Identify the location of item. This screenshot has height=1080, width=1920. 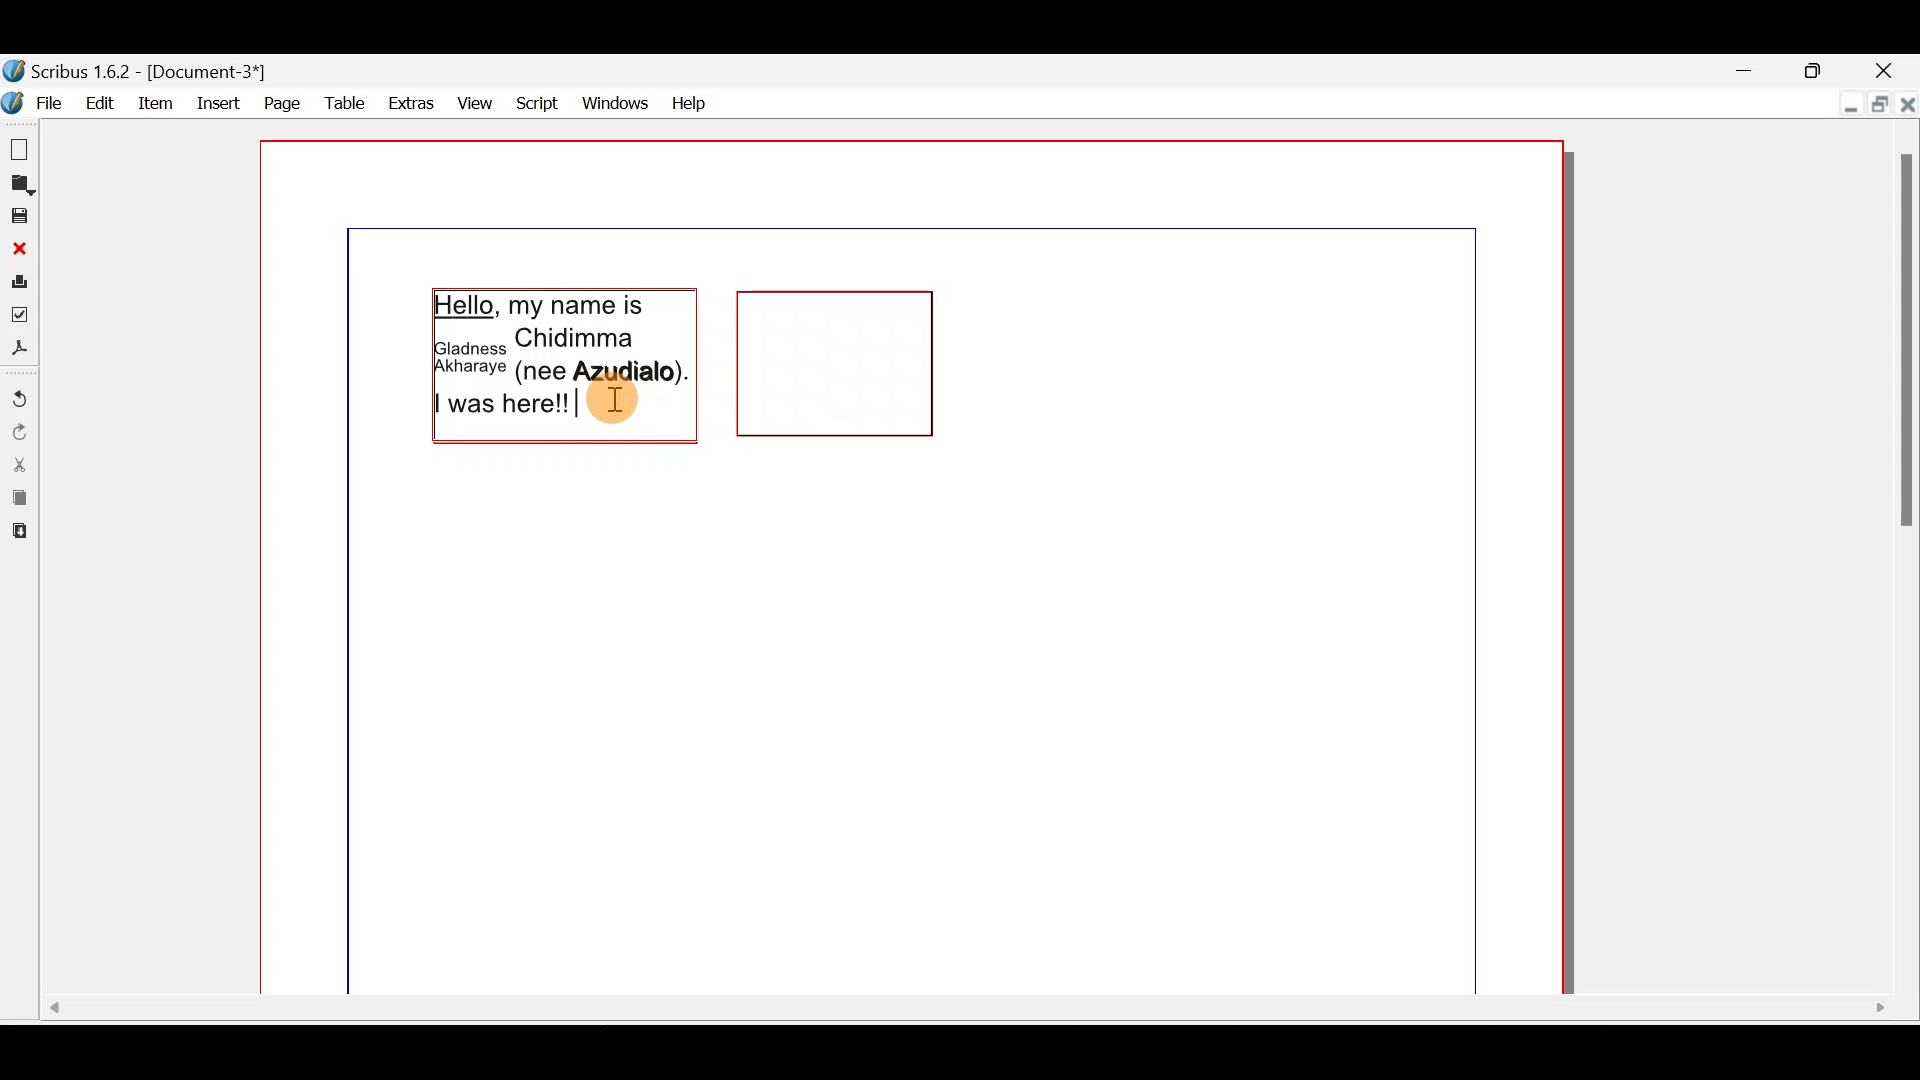
(157, 103).